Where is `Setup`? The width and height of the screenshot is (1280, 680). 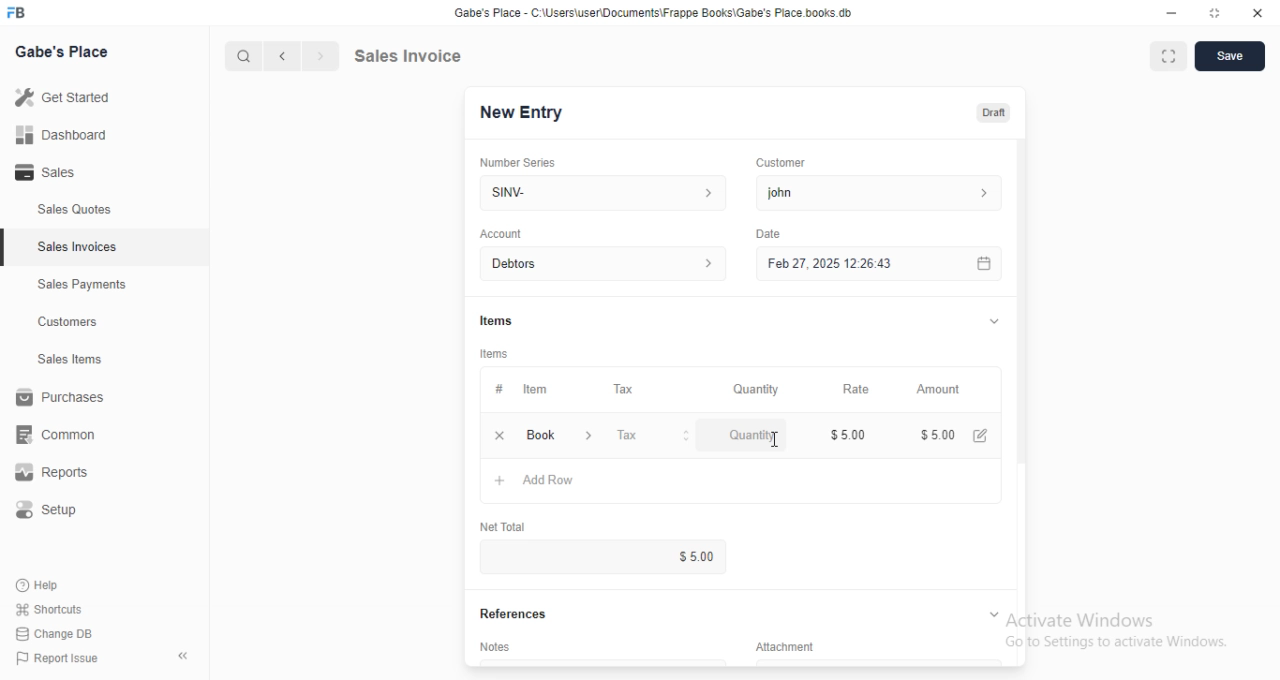 Setup is located at coordinates (48, 507).